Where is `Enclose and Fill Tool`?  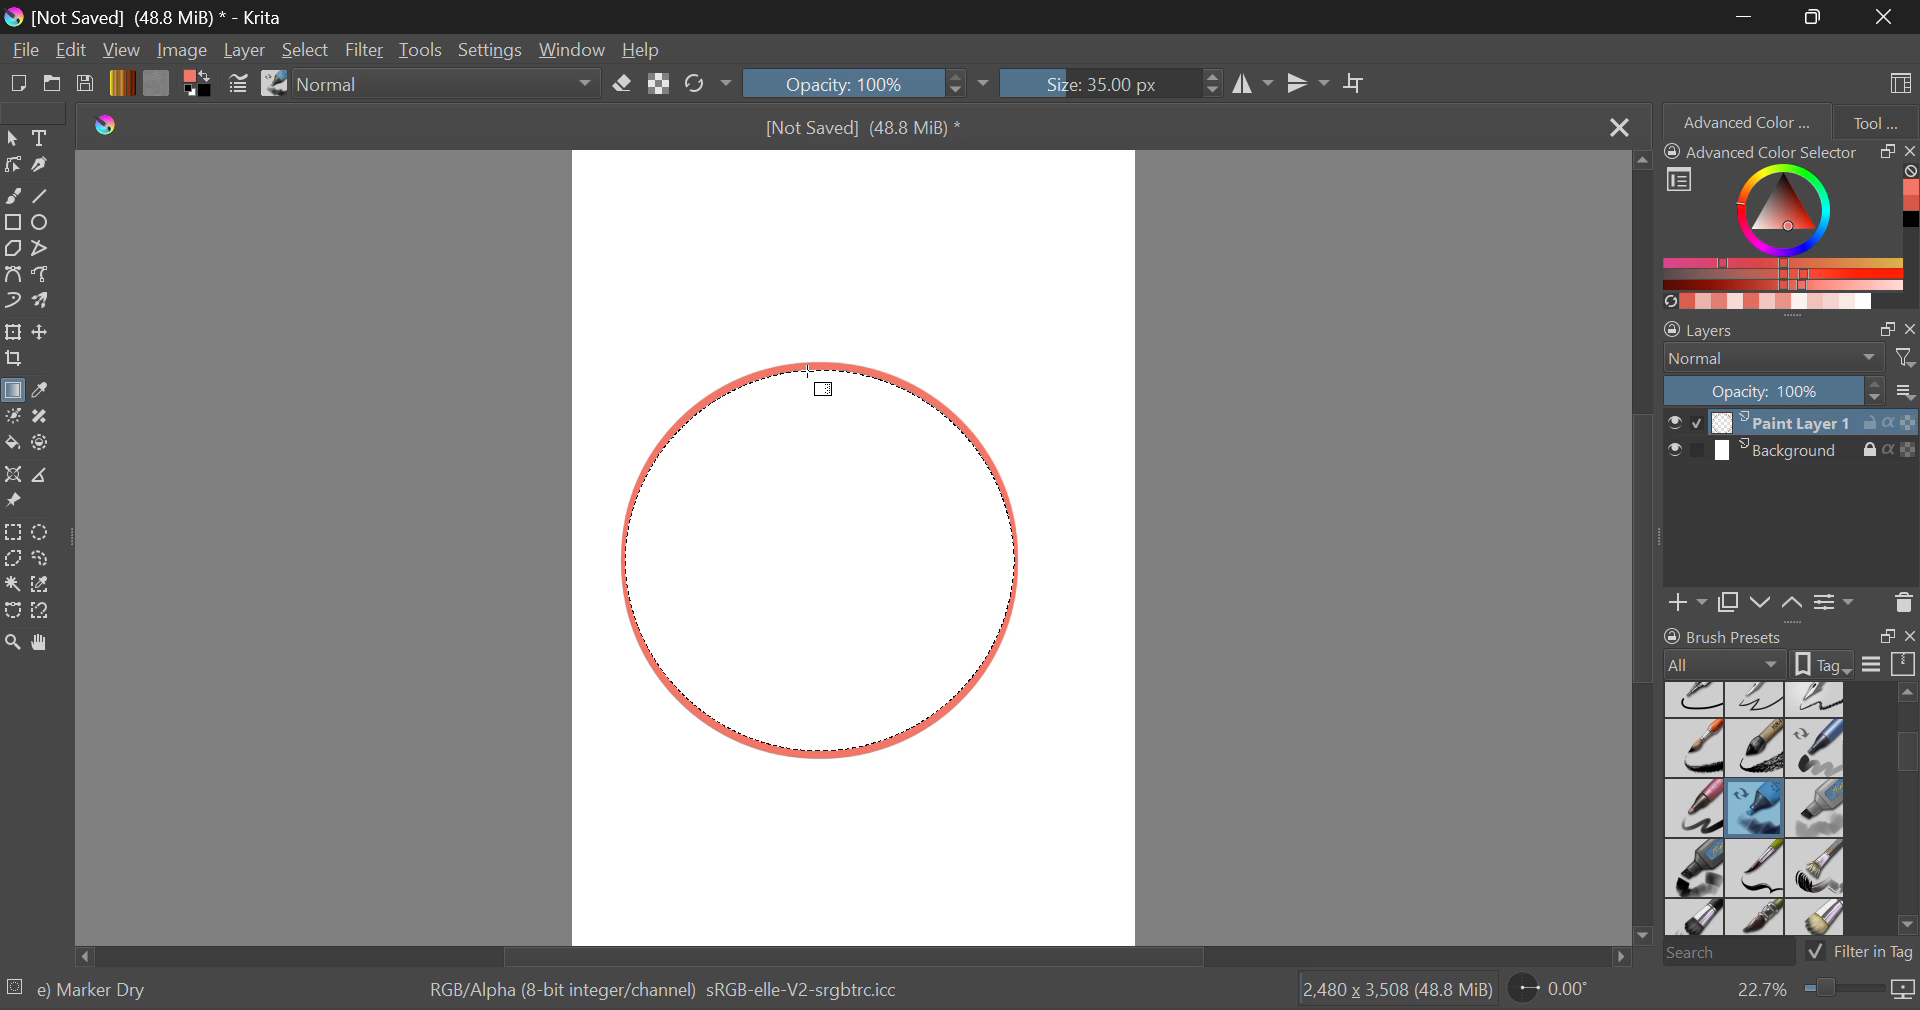
Enclose and Fill Tool is located at coordinates (42, 444).